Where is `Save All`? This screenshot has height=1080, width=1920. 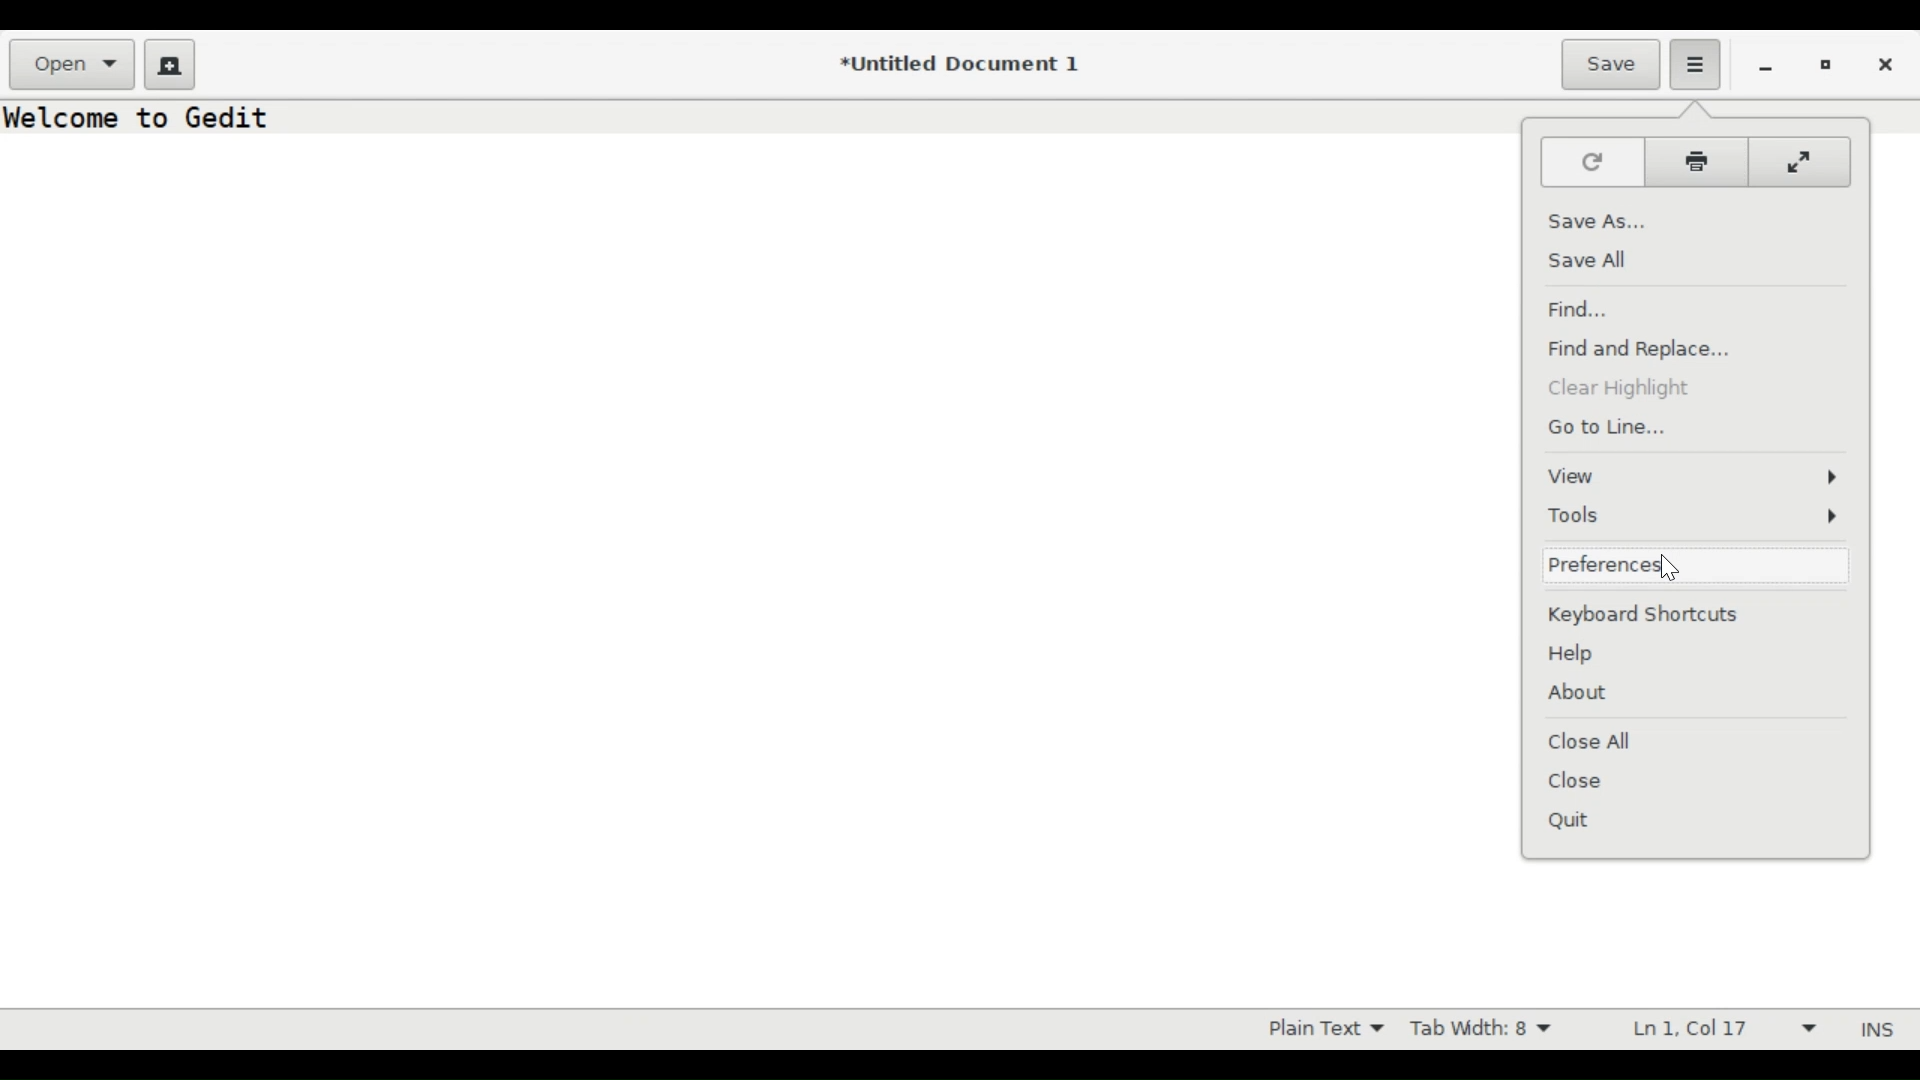
Save All is located at coordinates (1599, 259).